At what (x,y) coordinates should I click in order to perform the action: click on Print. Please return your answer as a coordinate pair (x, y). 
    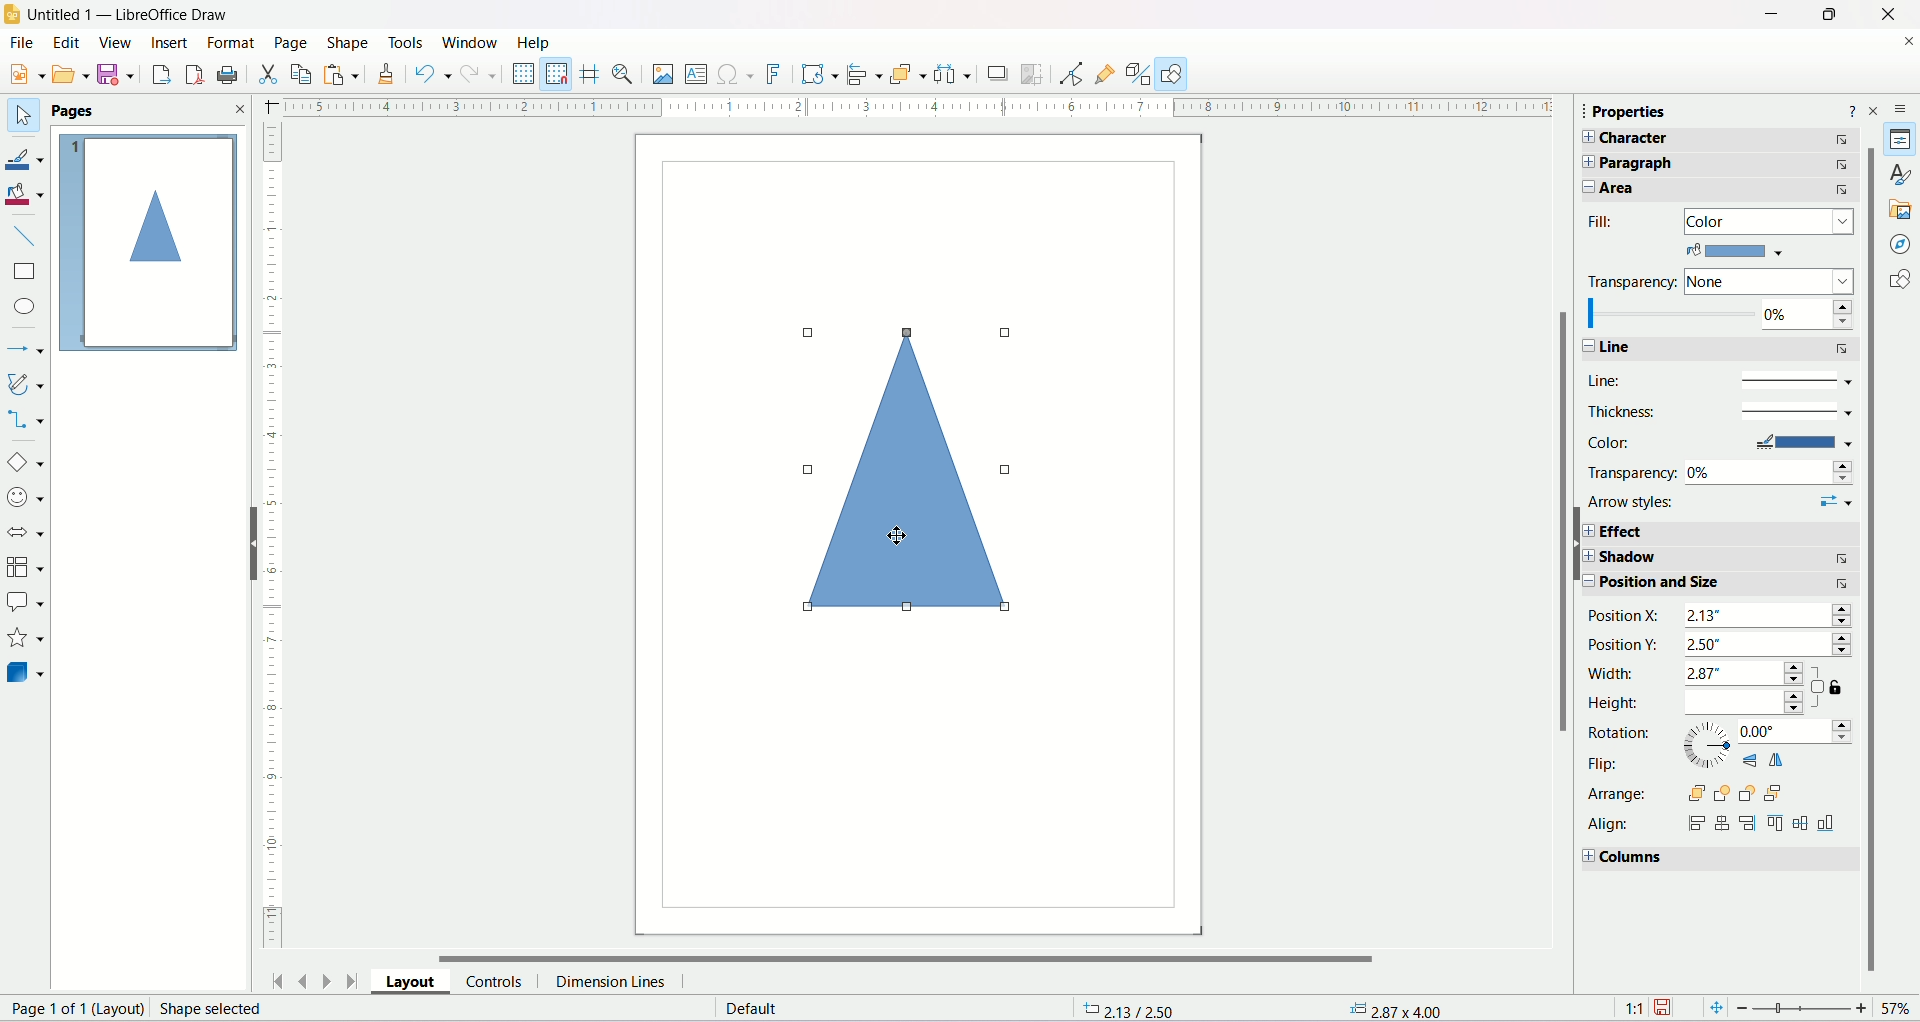
    Looking at the image, I should click on (229, 74).